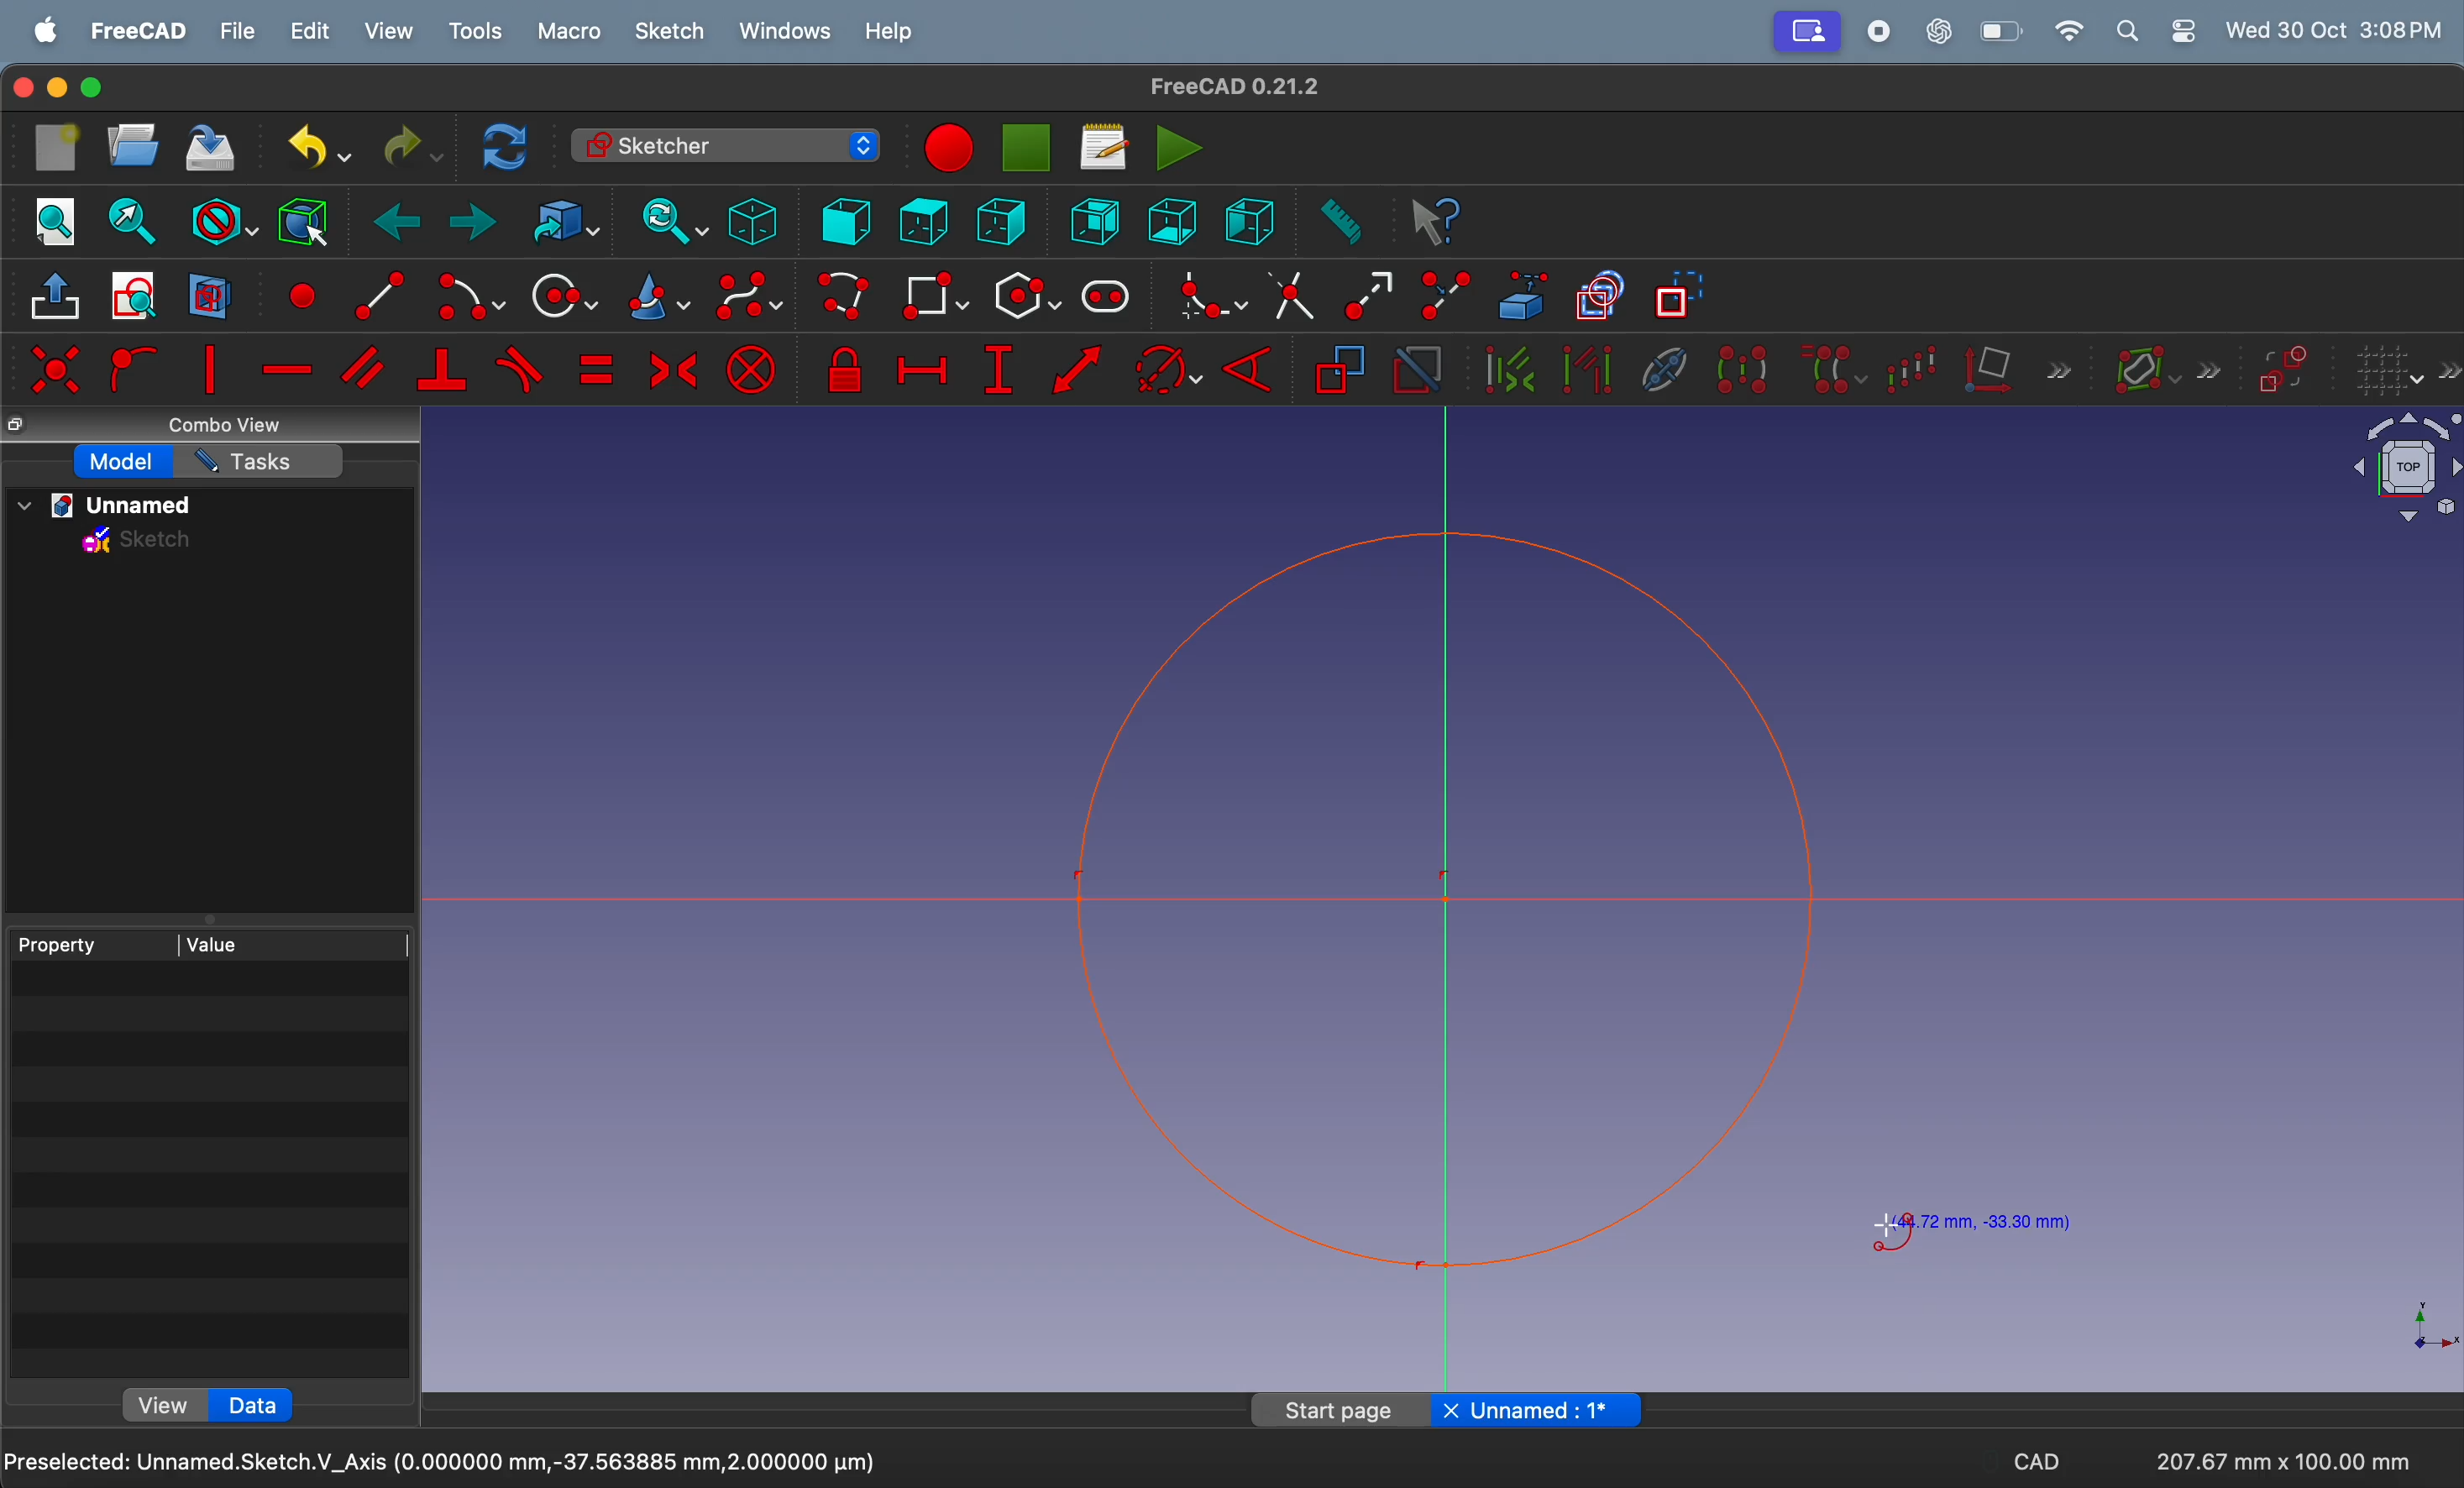 This screenshot has height=1488, width=2464. What do you see at coordinates (289, 369) in the screenshot?
I see `constrain horrizontal` at bounding box center [289, 369].